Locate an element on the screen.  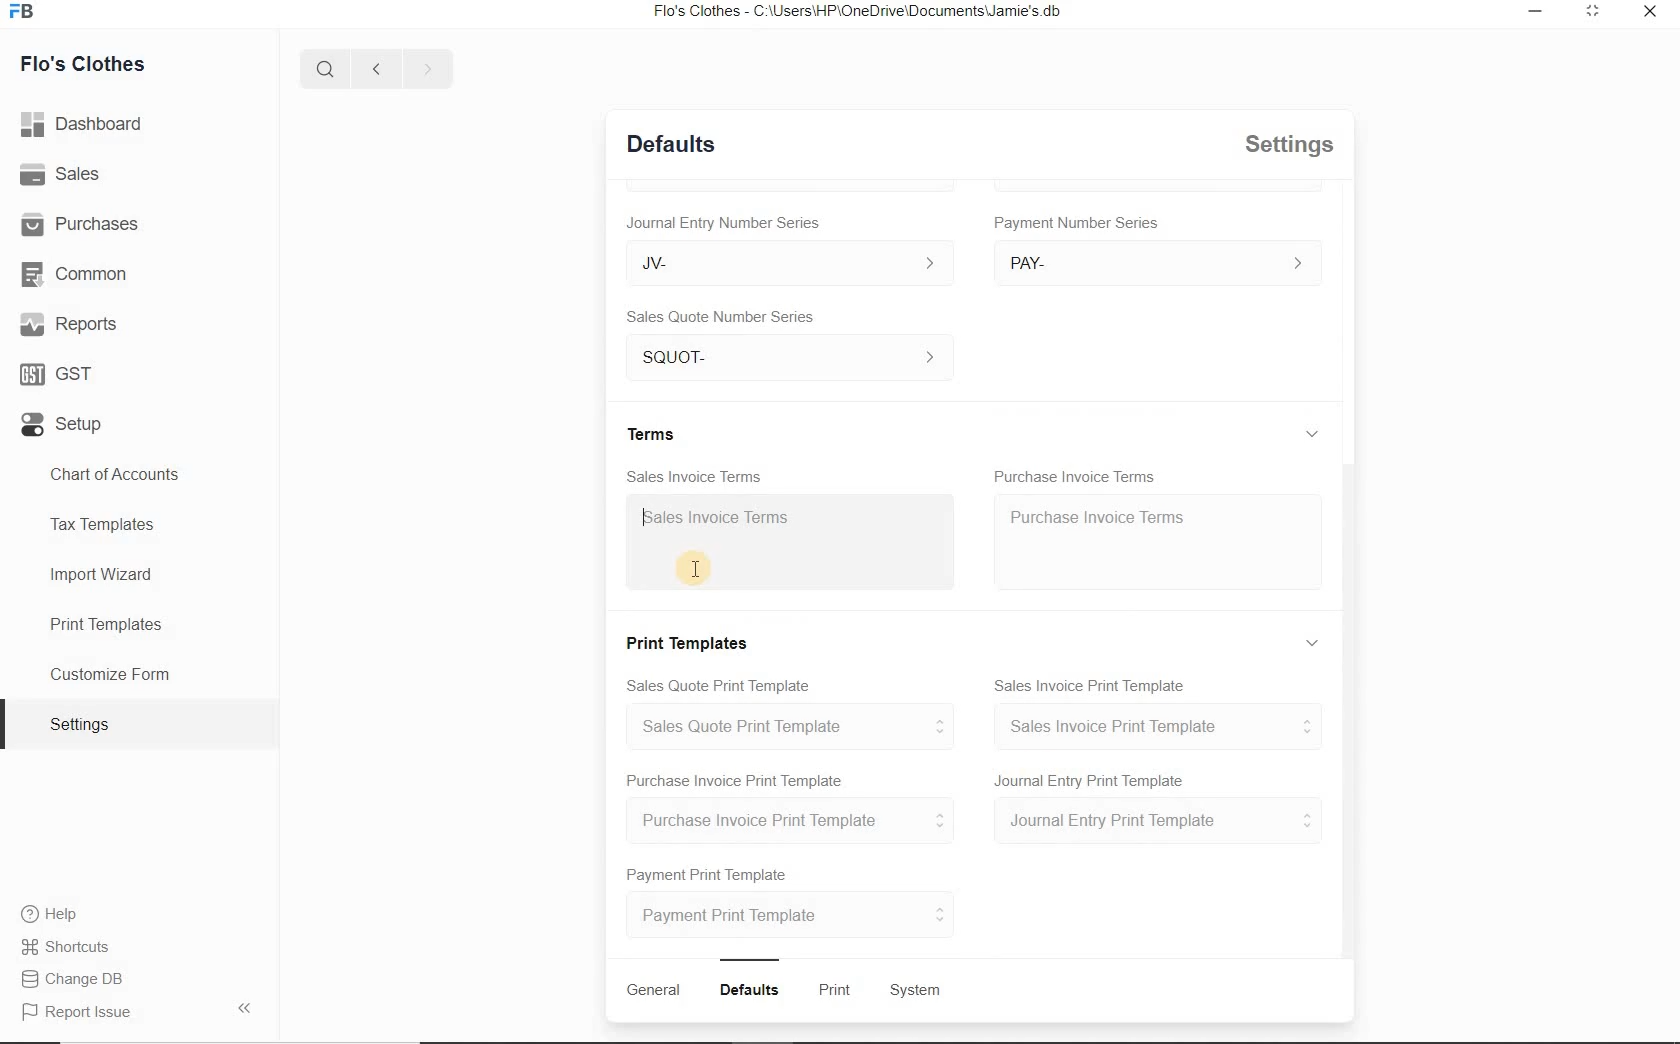
Sales Quote Print Template is located at coordinates (716, 686).